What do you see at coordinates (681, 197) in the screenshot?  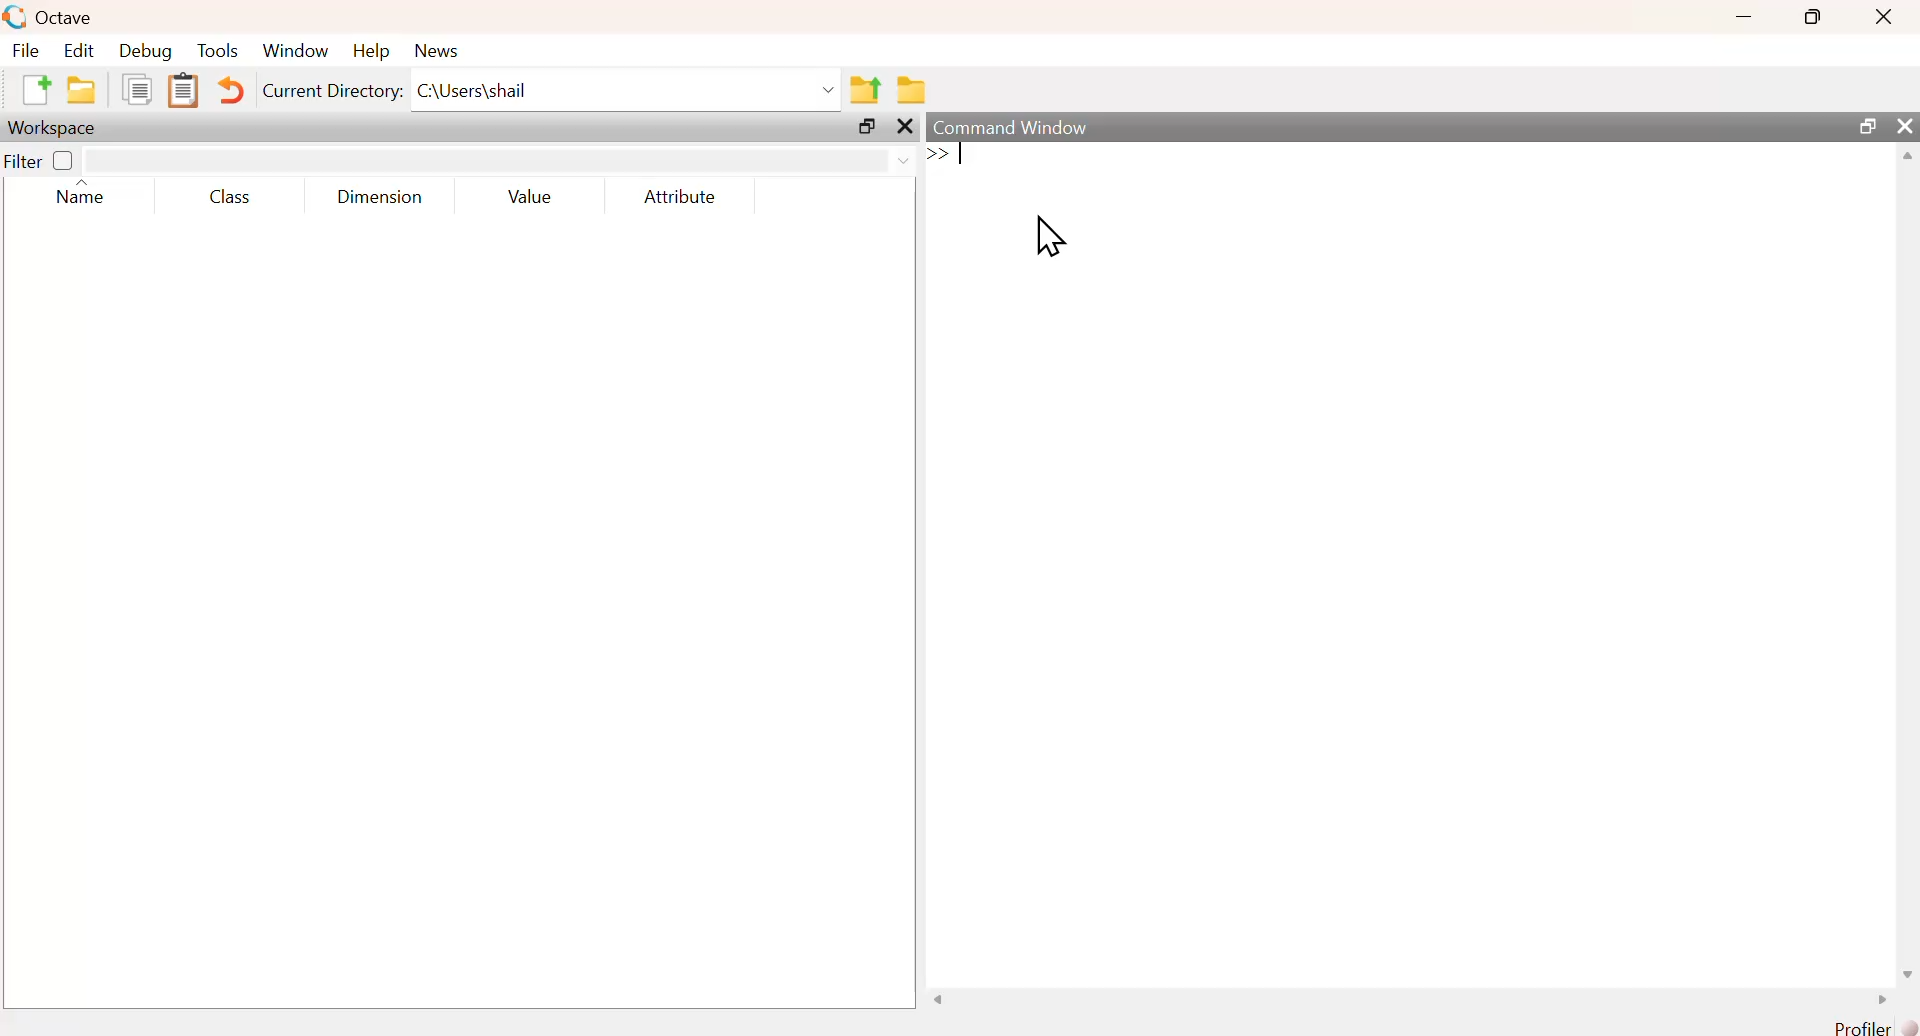 I see `Attribute` at bounding box center [681, 197].